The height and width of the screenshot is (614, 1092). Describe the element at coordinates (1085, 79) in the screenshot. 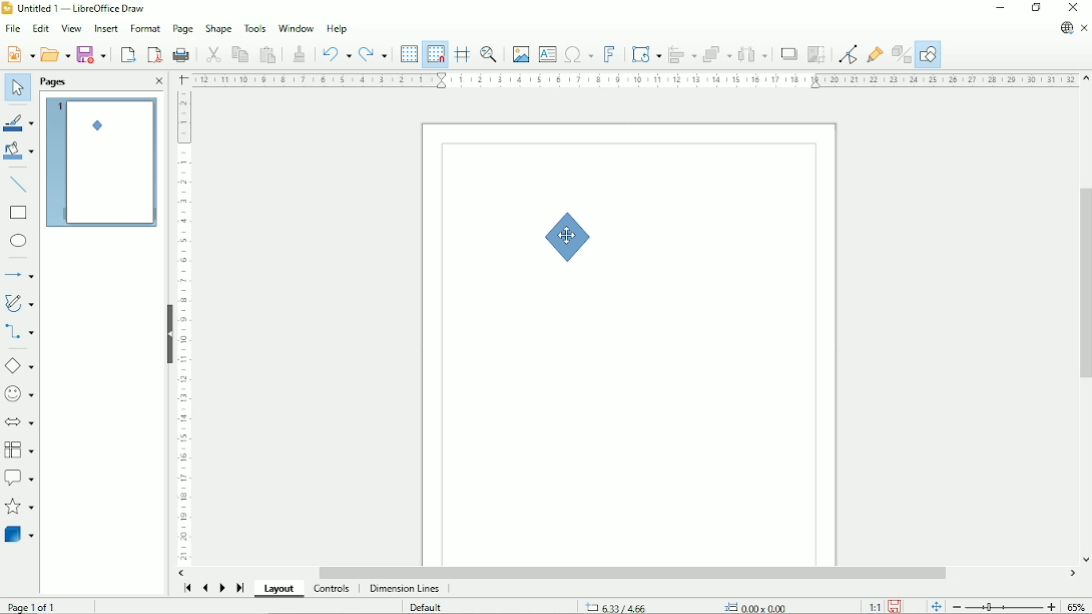

I see `Vertical scroll button` at that location.